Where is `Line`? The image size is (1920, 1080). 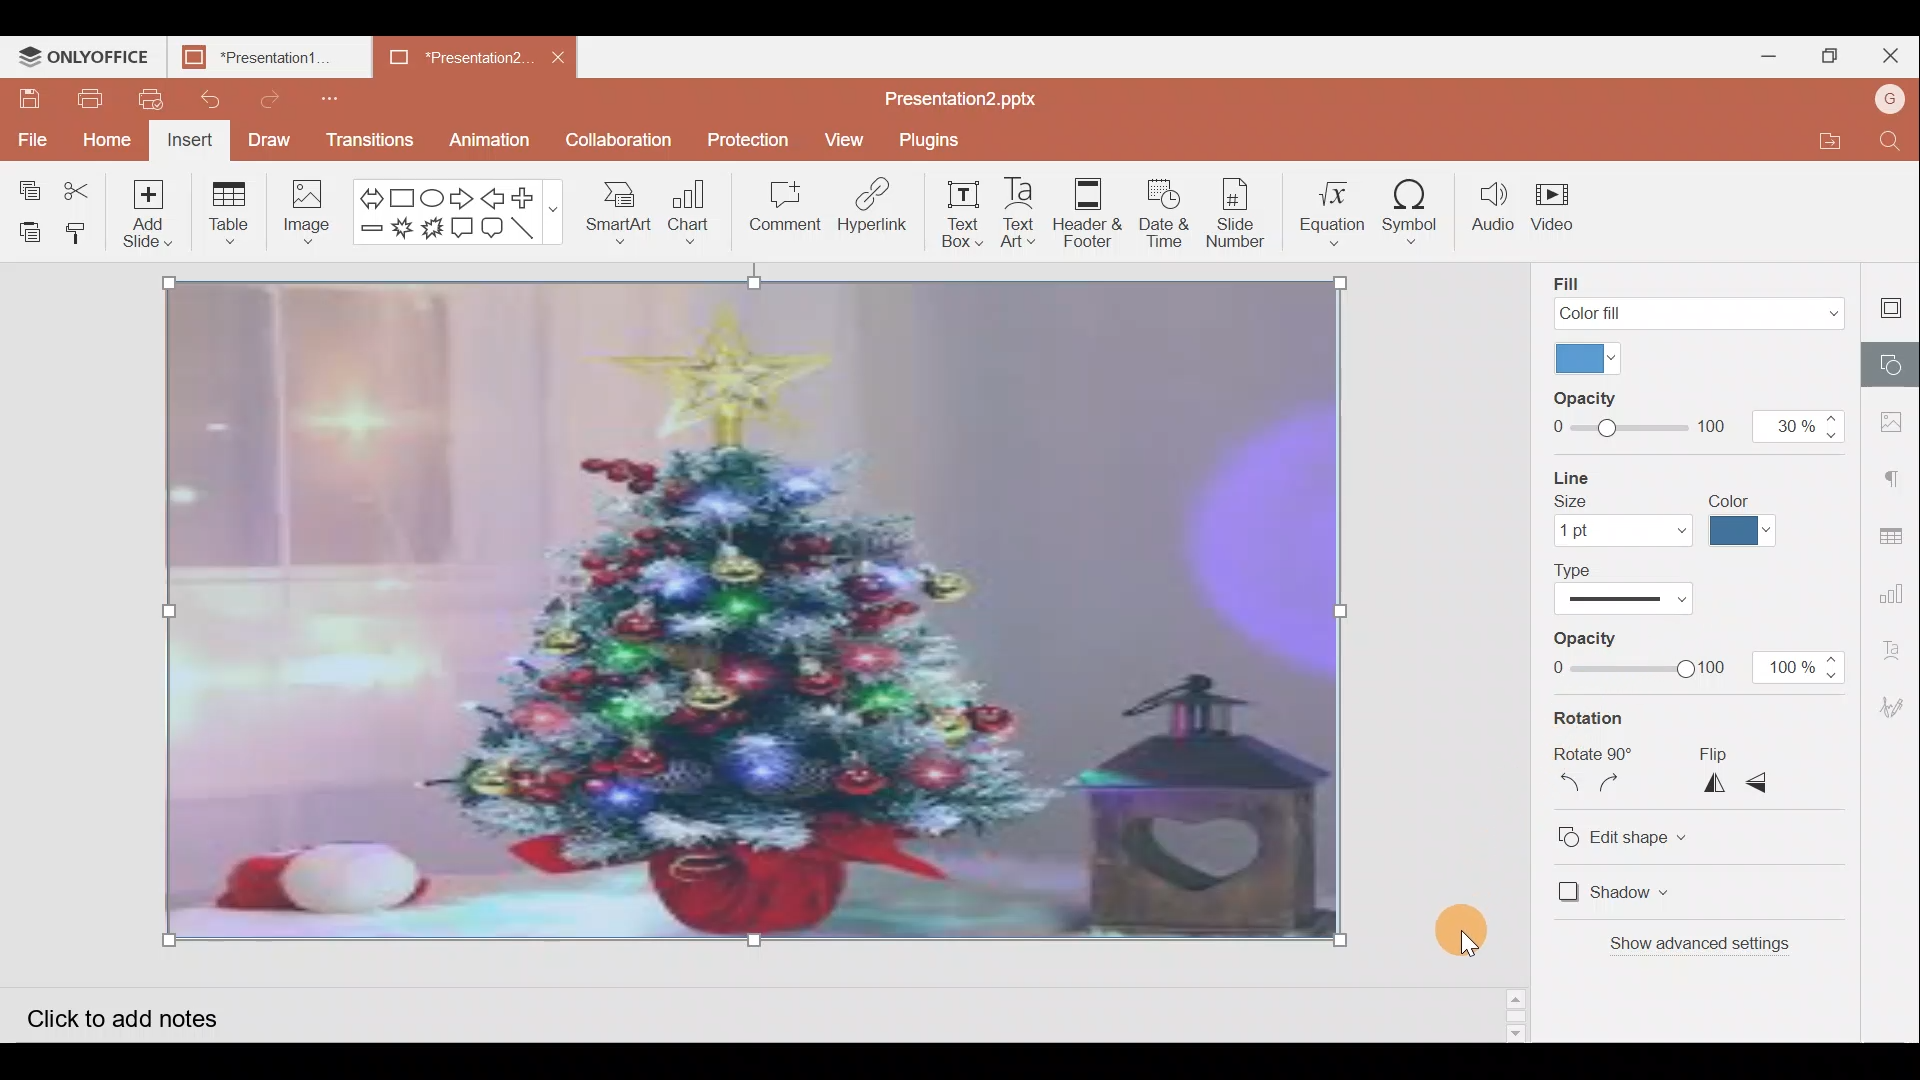 Line is located at coordinates (530, 231).